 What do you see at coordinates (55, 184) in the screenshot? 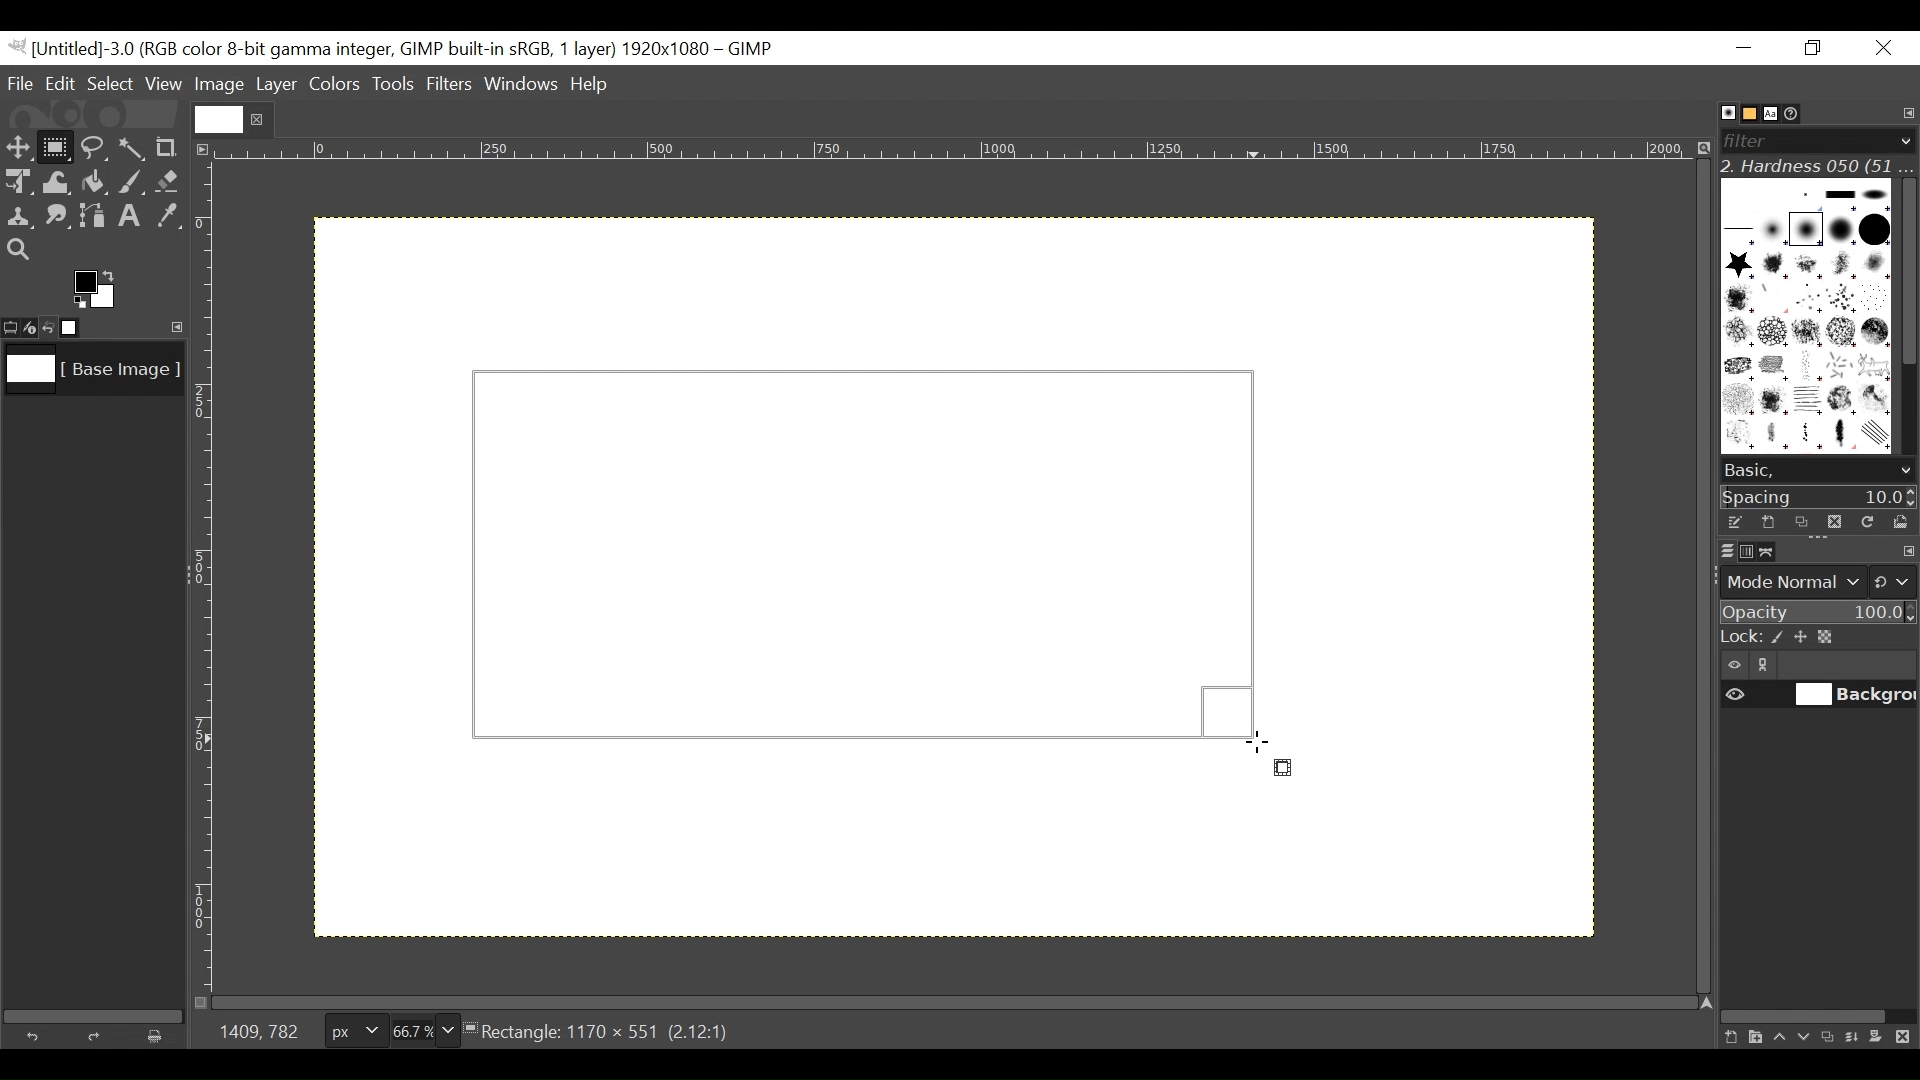
I see `Warp Transform` at bounding box center [55, 184].